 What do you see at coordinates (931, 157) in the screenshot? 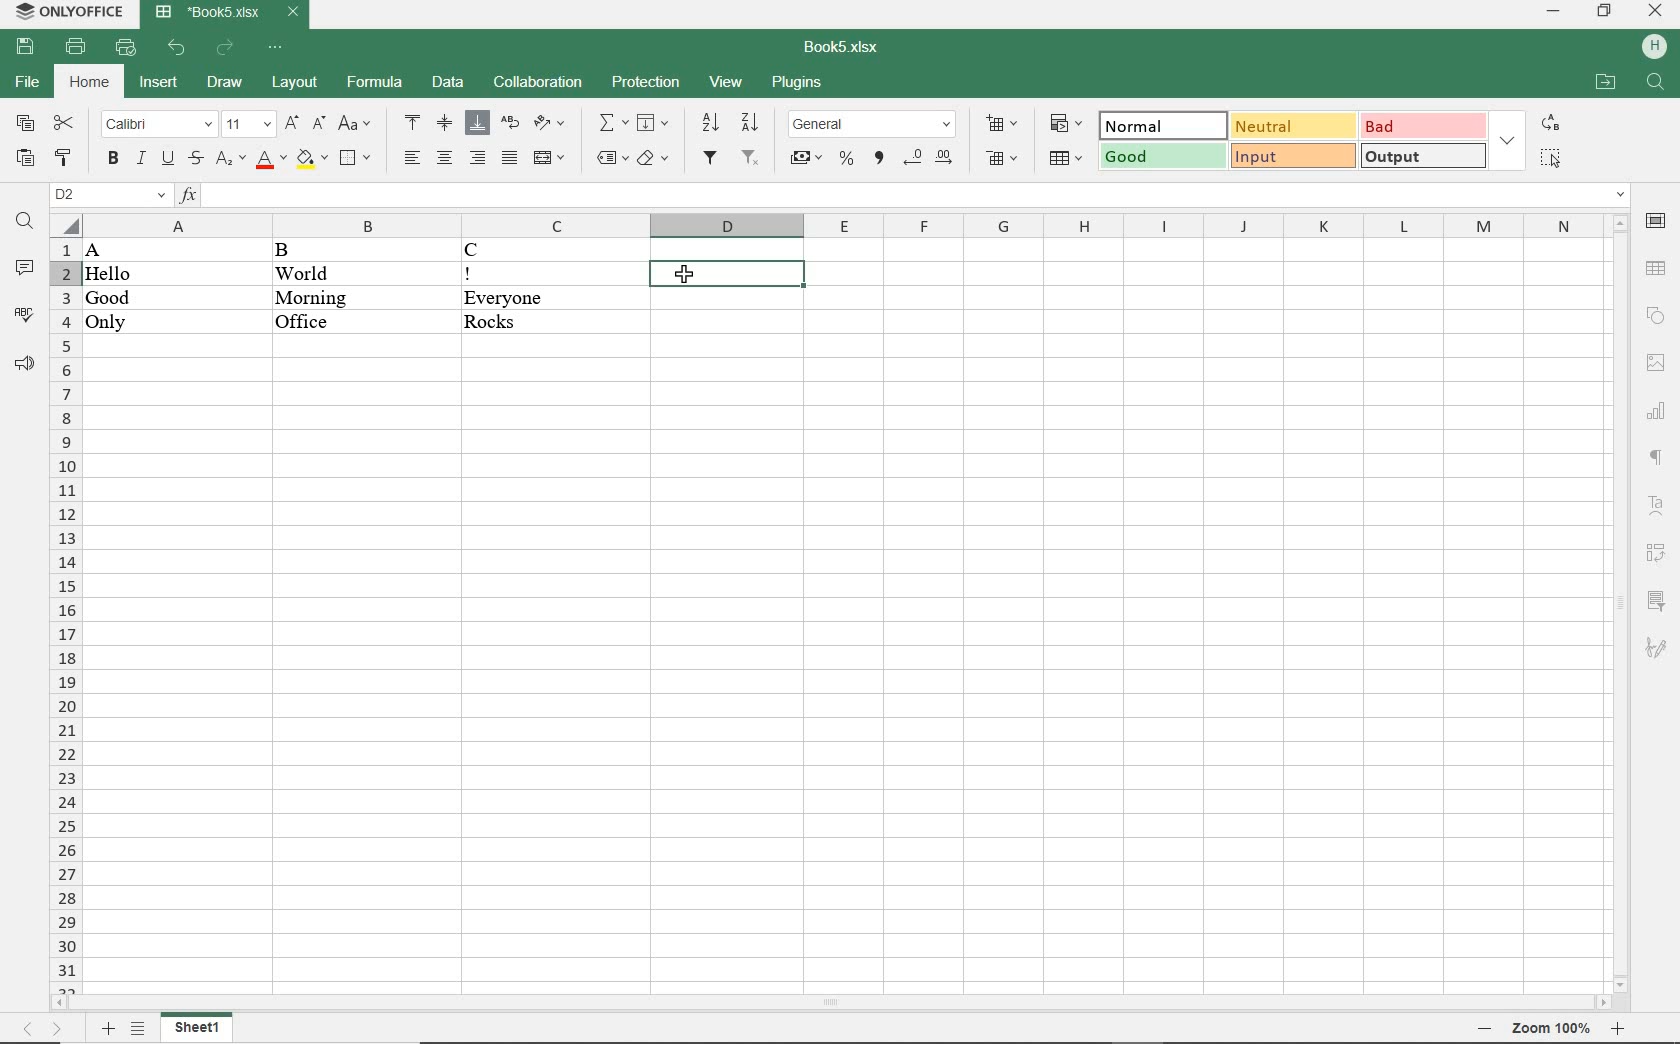
I see `CHANGE DECIMAL` at bounding box center [931, 157].